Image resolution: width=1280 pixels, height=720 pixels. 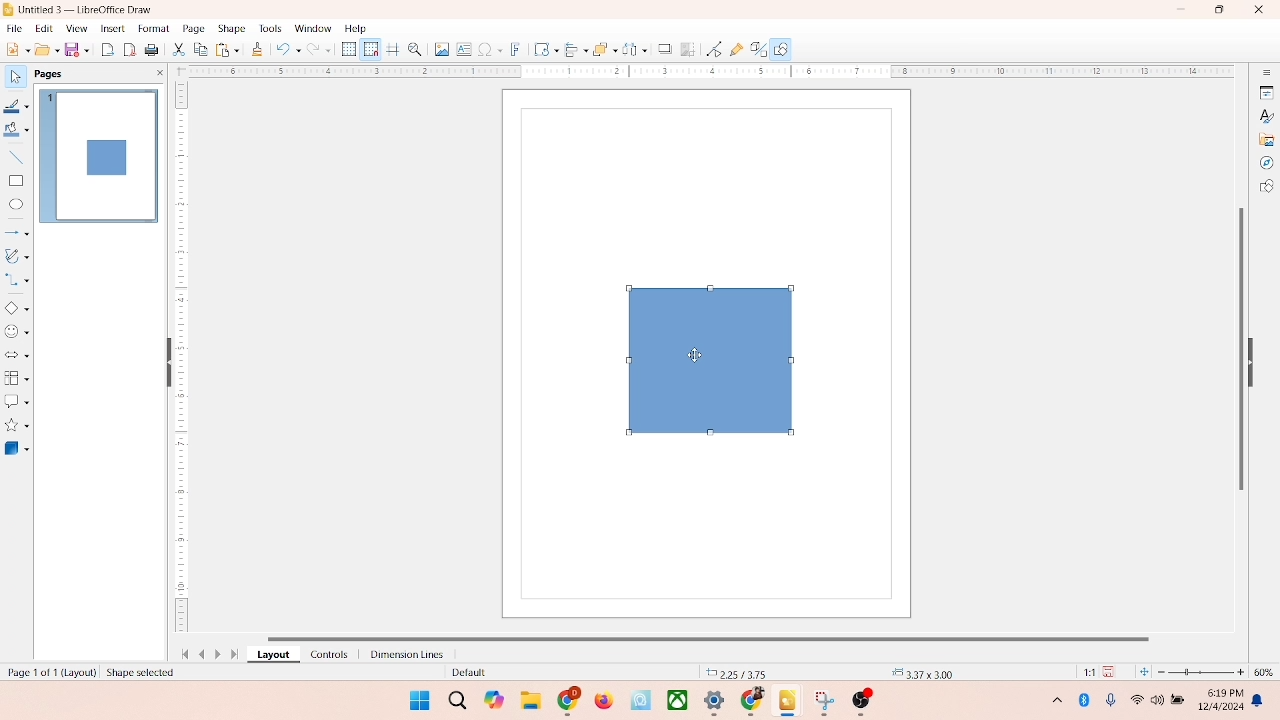 I want to click on fontwork text, so click(x=516, y=47).